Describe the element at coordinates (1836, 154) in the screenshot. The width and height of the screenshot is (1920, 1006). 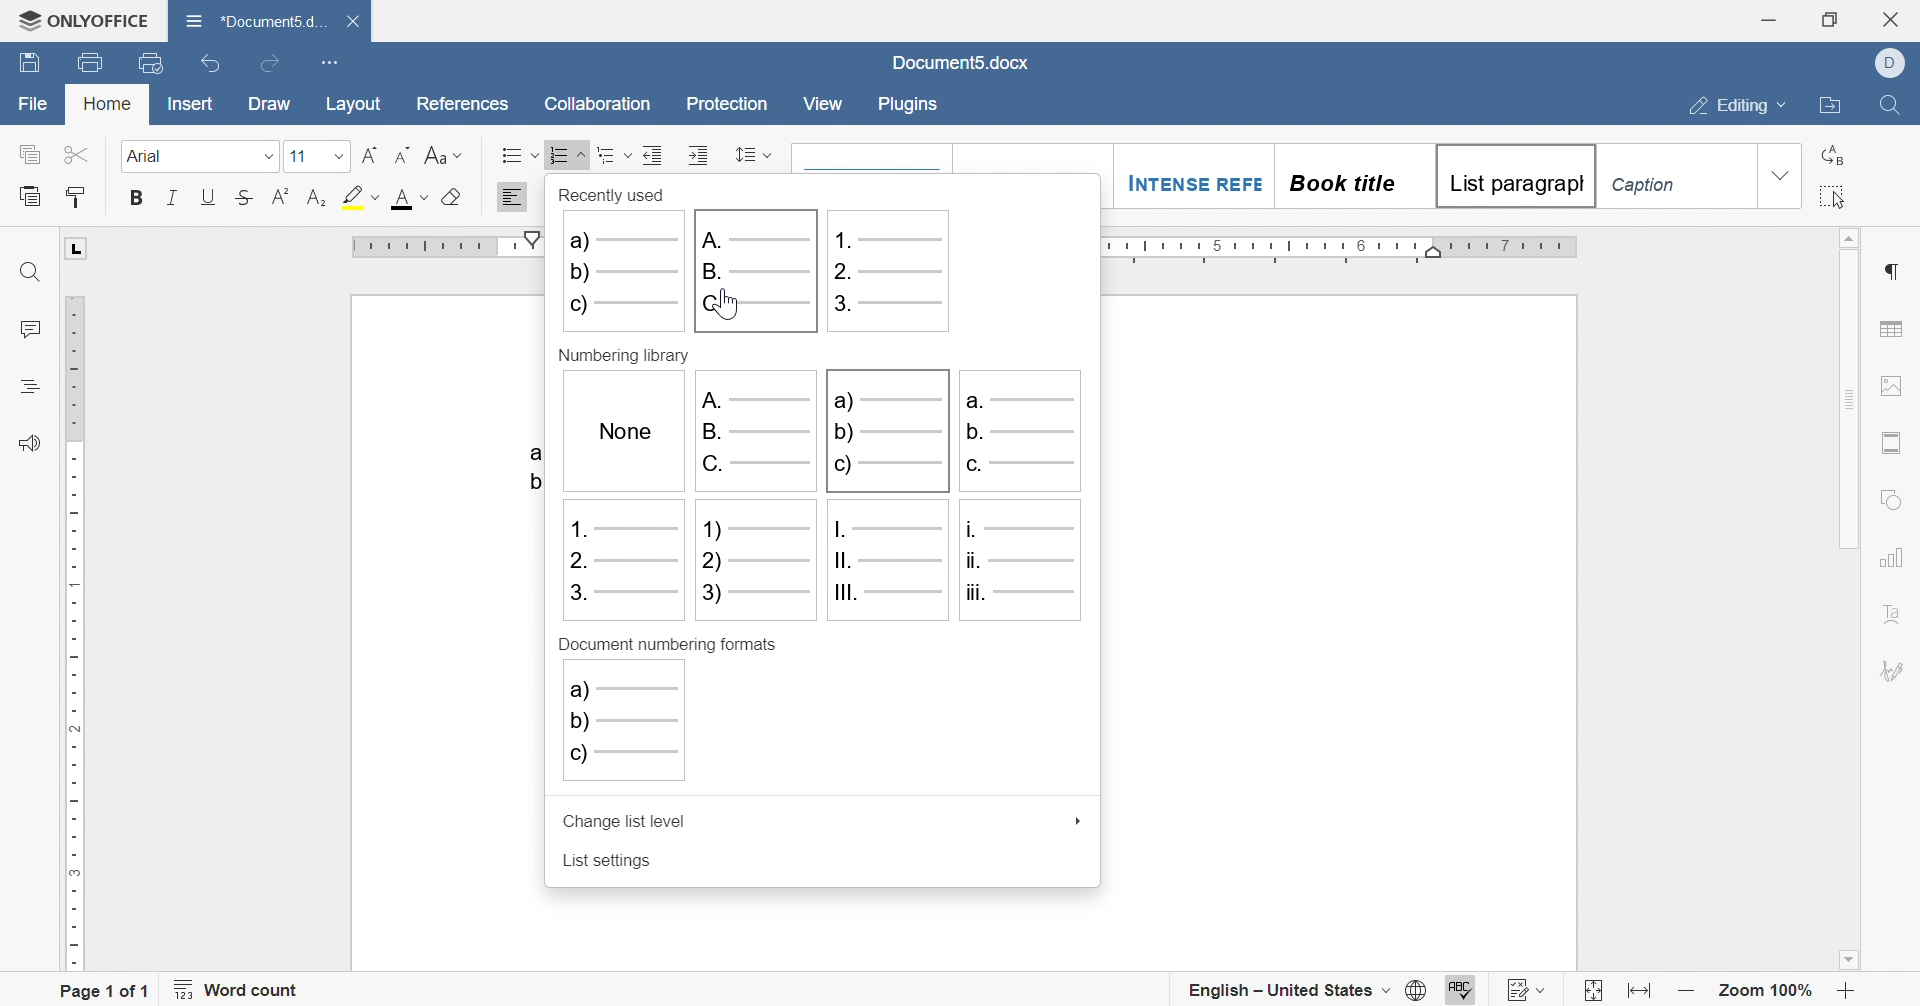
I see `replace` at that location.